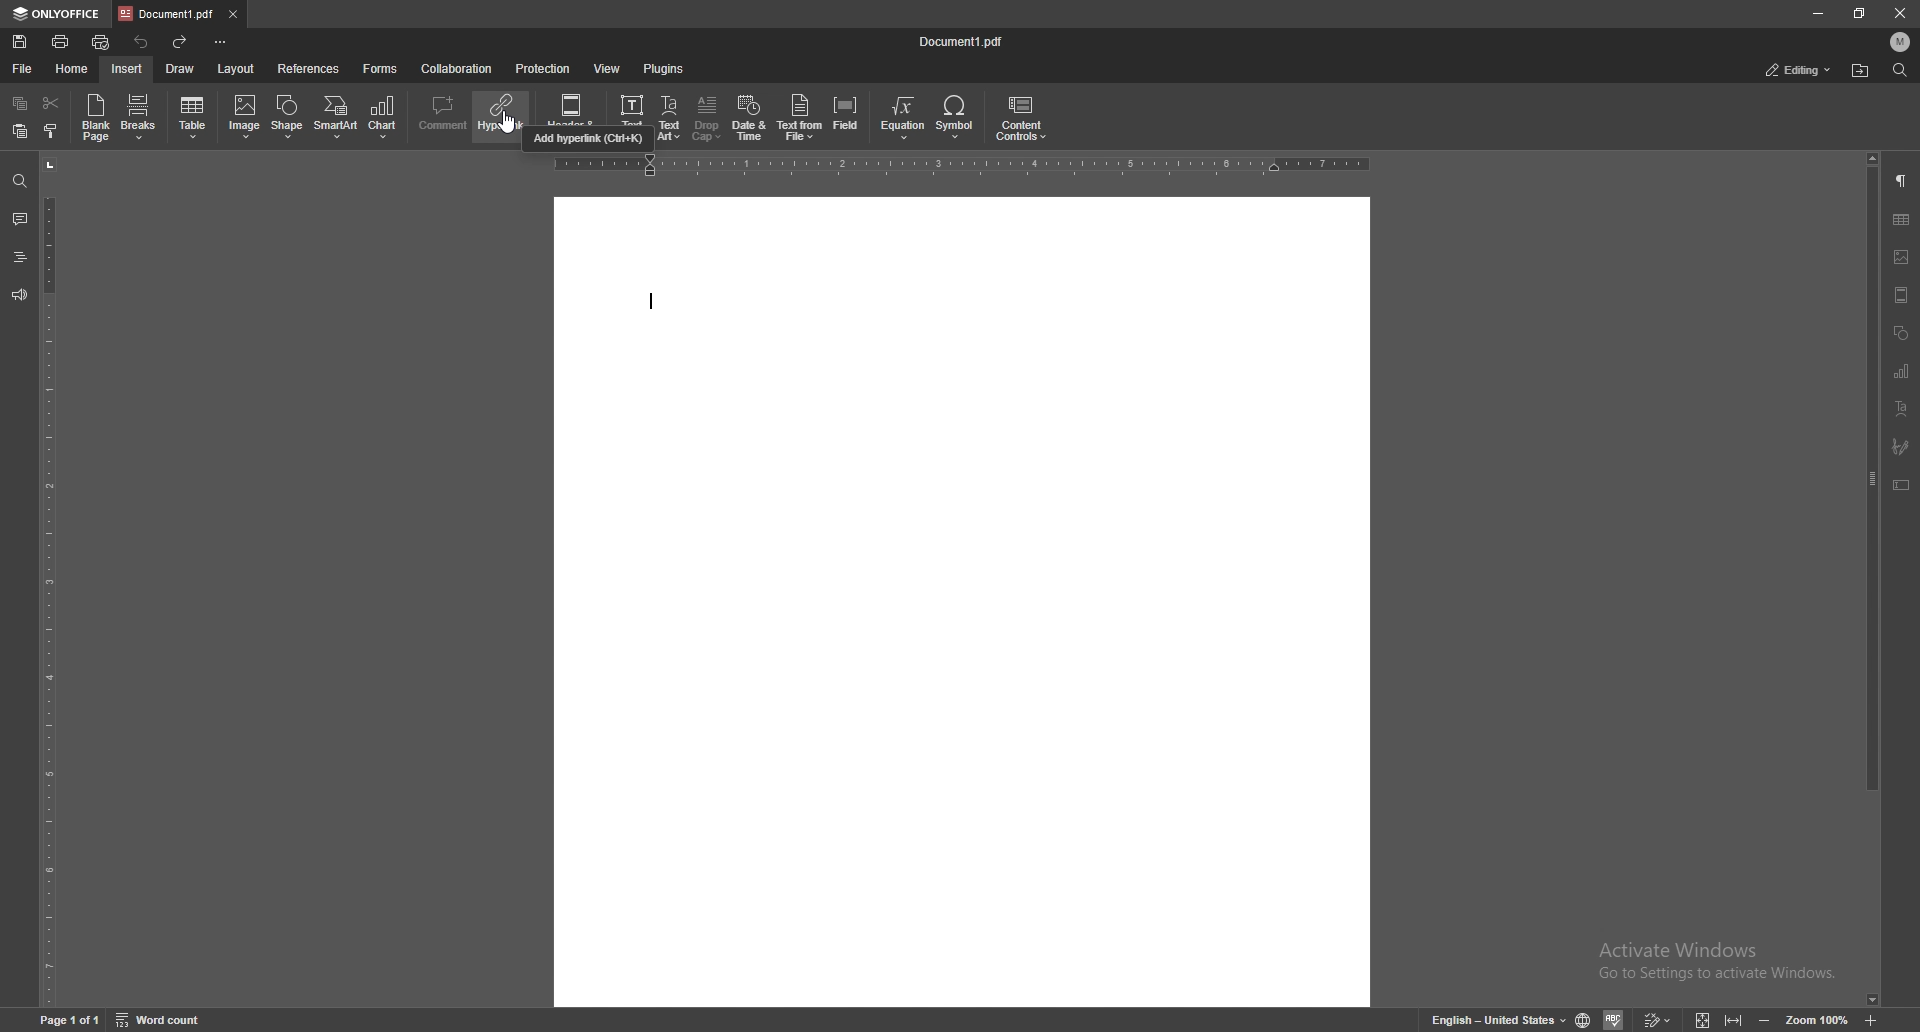  What do you see at coordinates (379, 69) in the screenshot?
I see `forms` at bounding box center [379, 69].